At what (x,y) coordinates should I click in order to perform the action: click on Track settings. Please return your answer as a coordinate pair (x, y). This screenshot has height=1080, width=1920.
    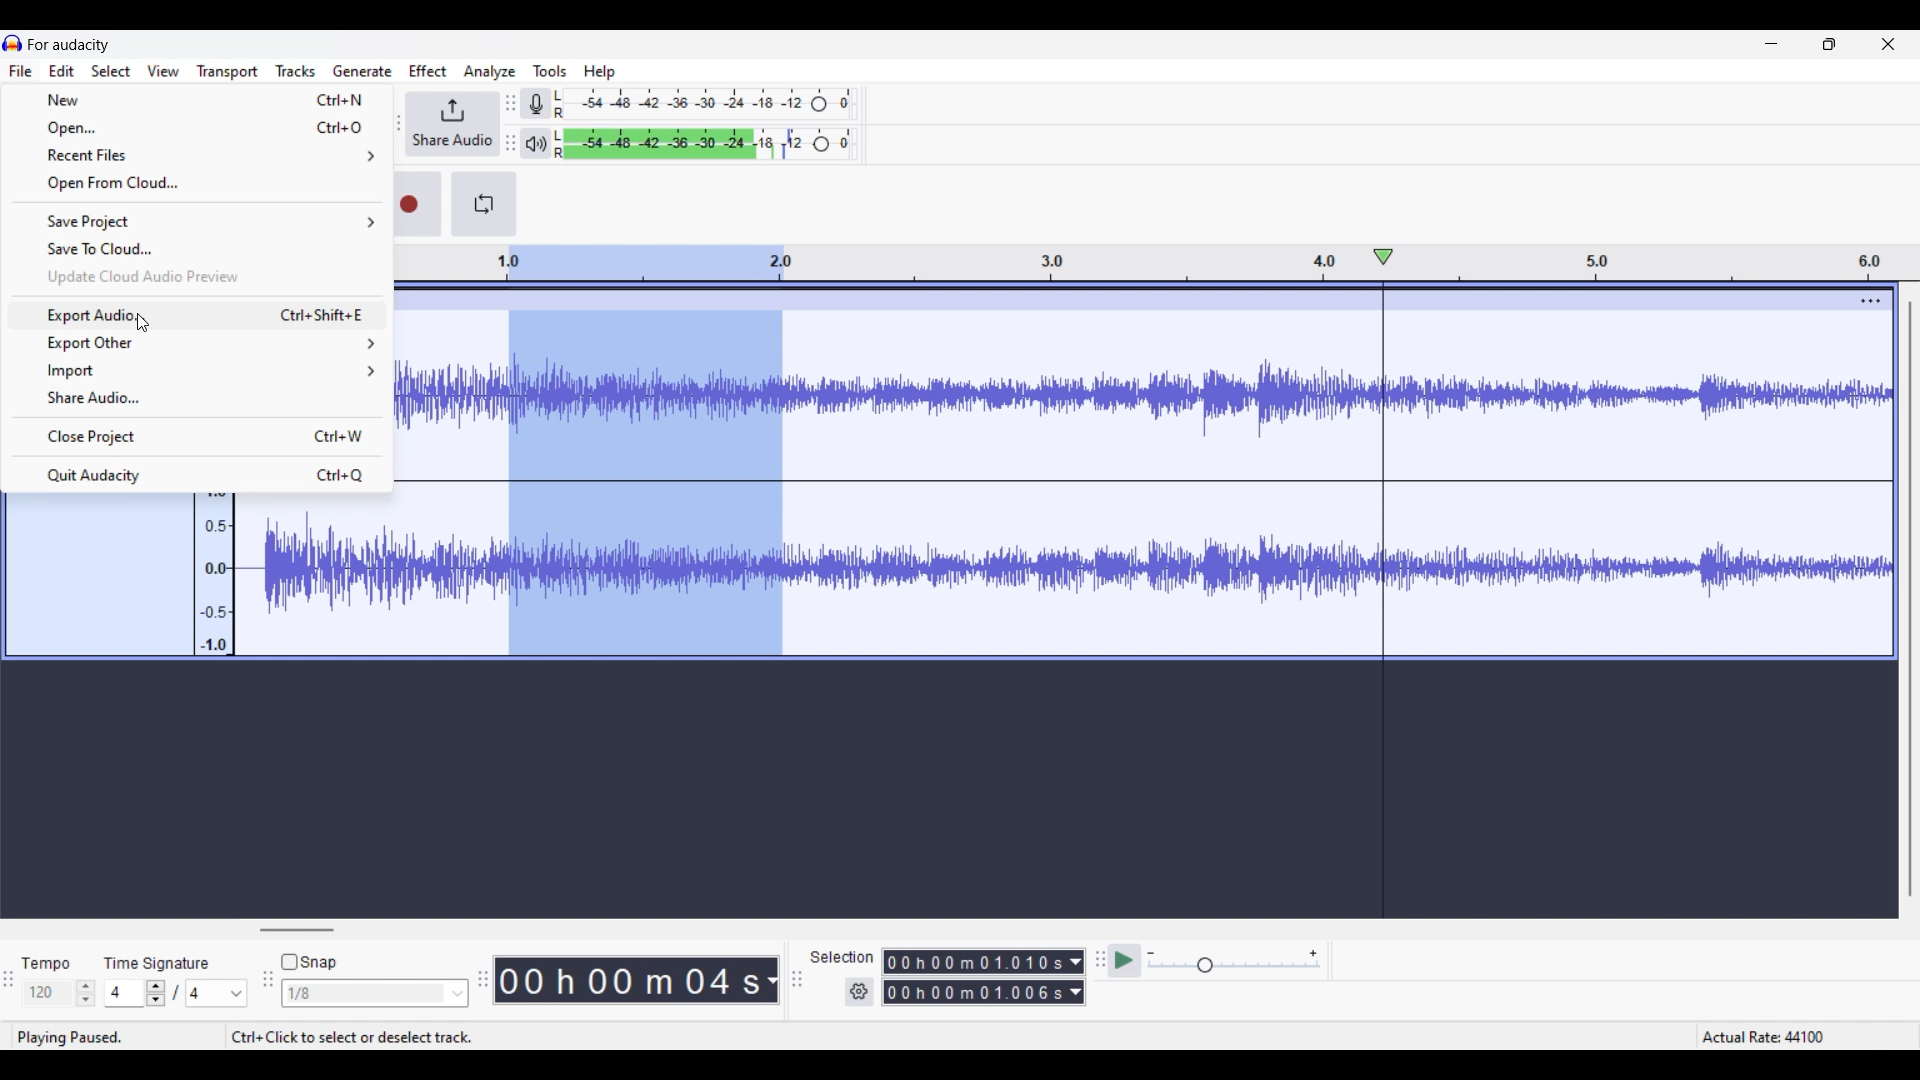
    Looking at the image, I should click on (1871, 301).